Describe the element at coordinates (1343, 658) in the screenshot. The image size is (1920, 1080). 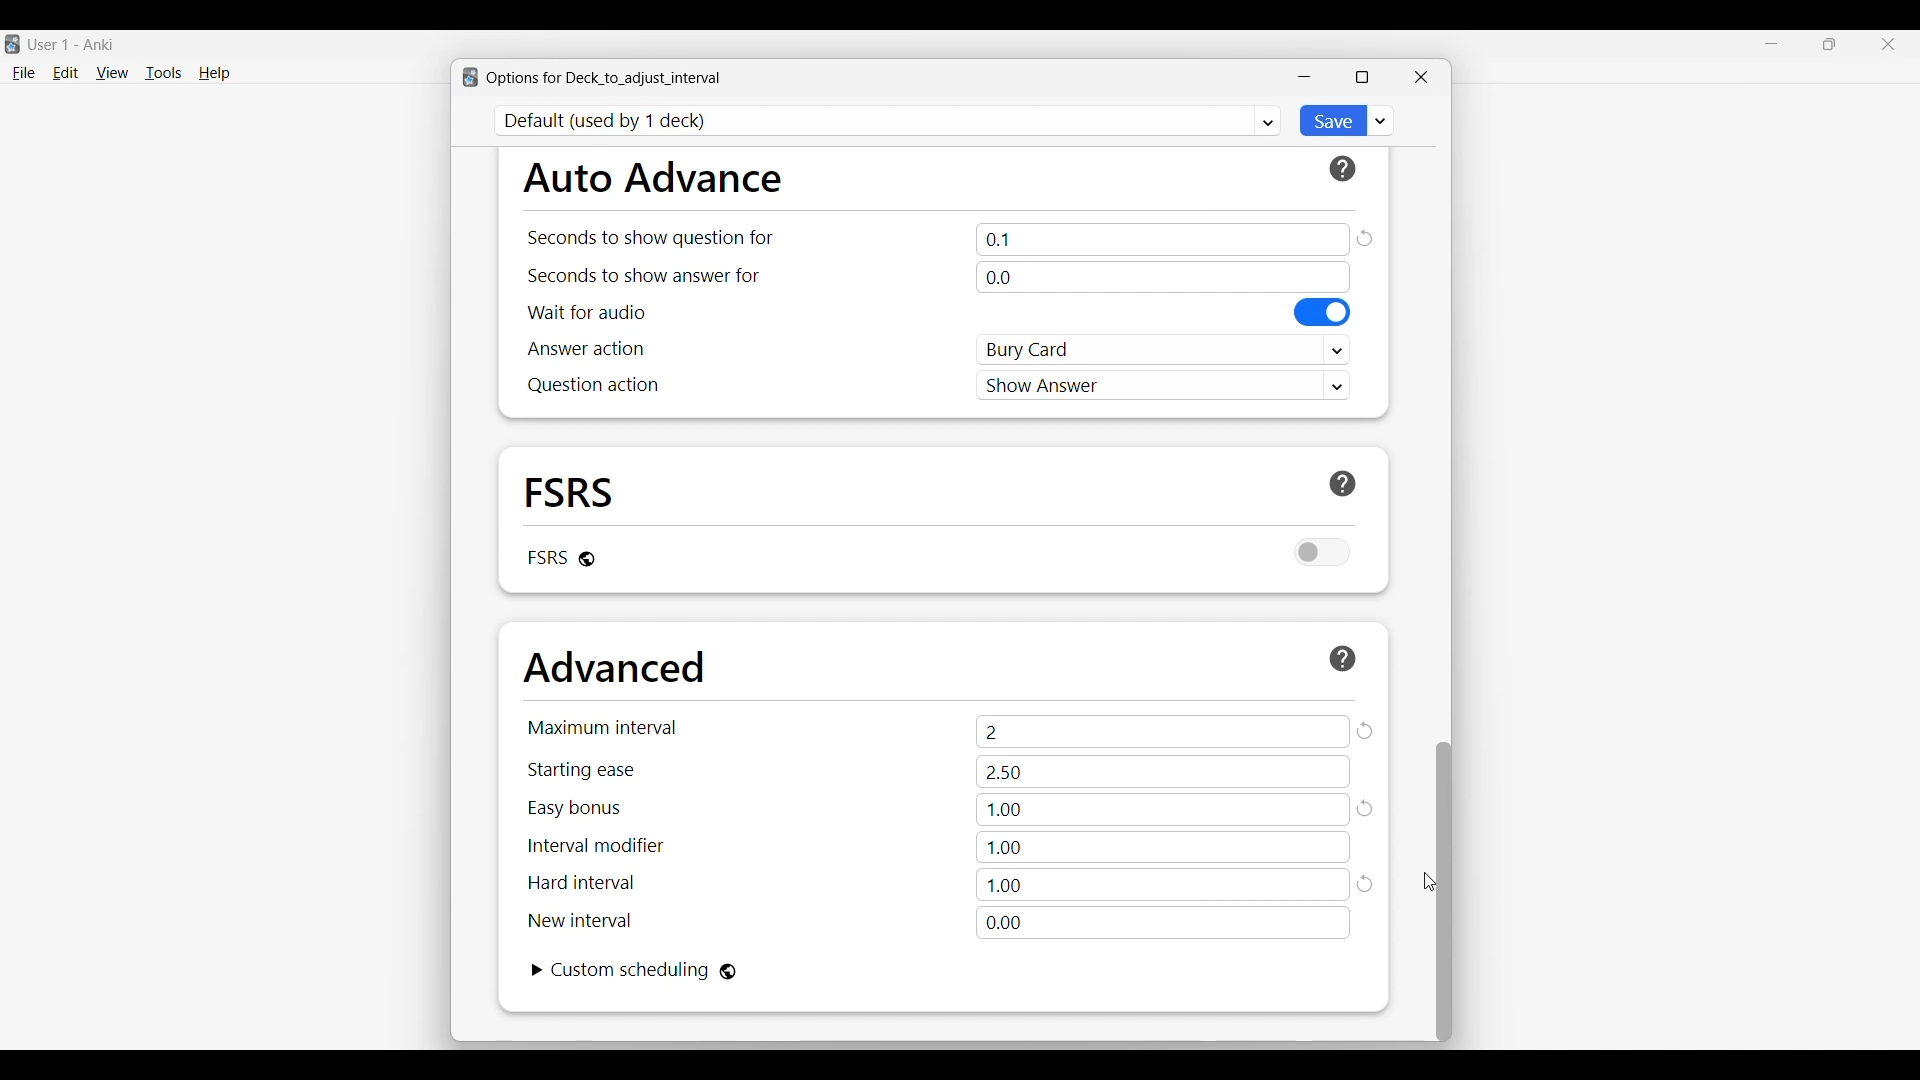
I see `Learn more about respective section` at that location.